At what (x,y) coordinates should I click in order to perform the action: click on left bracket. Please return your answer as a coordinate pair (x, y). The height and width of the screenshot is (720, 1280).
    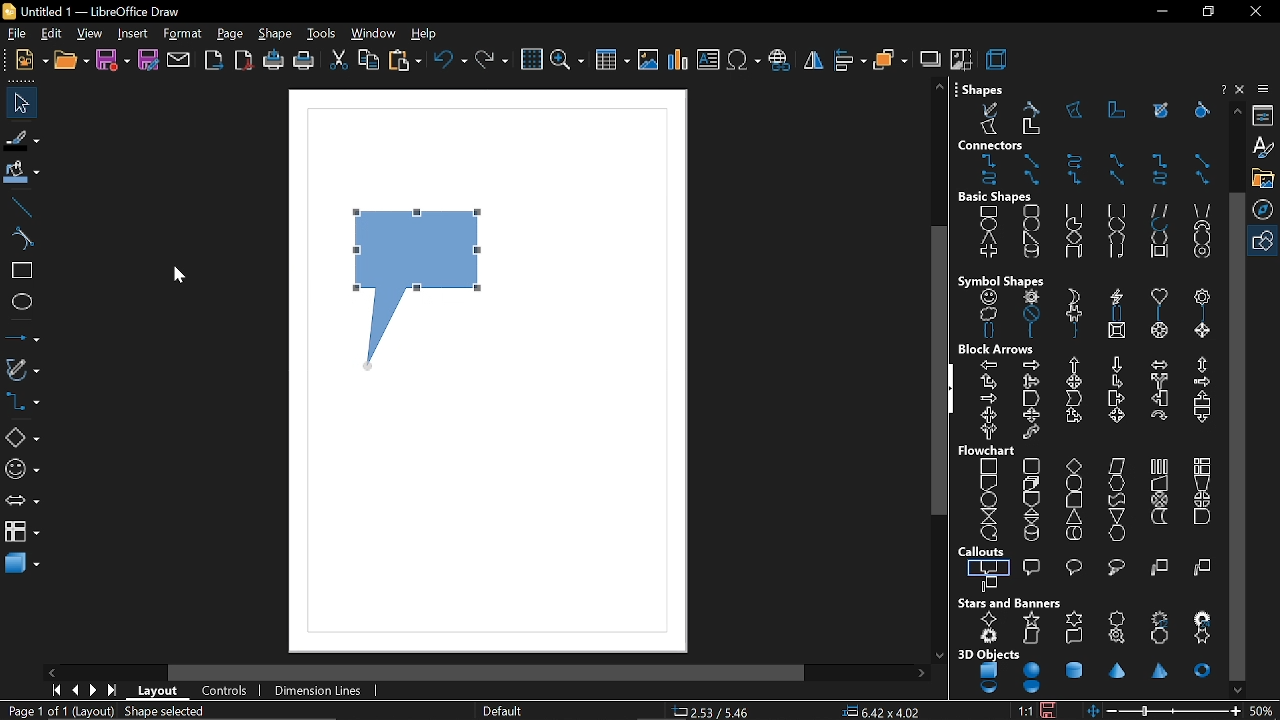
    Looking at the image, I should click on (1159, 315).